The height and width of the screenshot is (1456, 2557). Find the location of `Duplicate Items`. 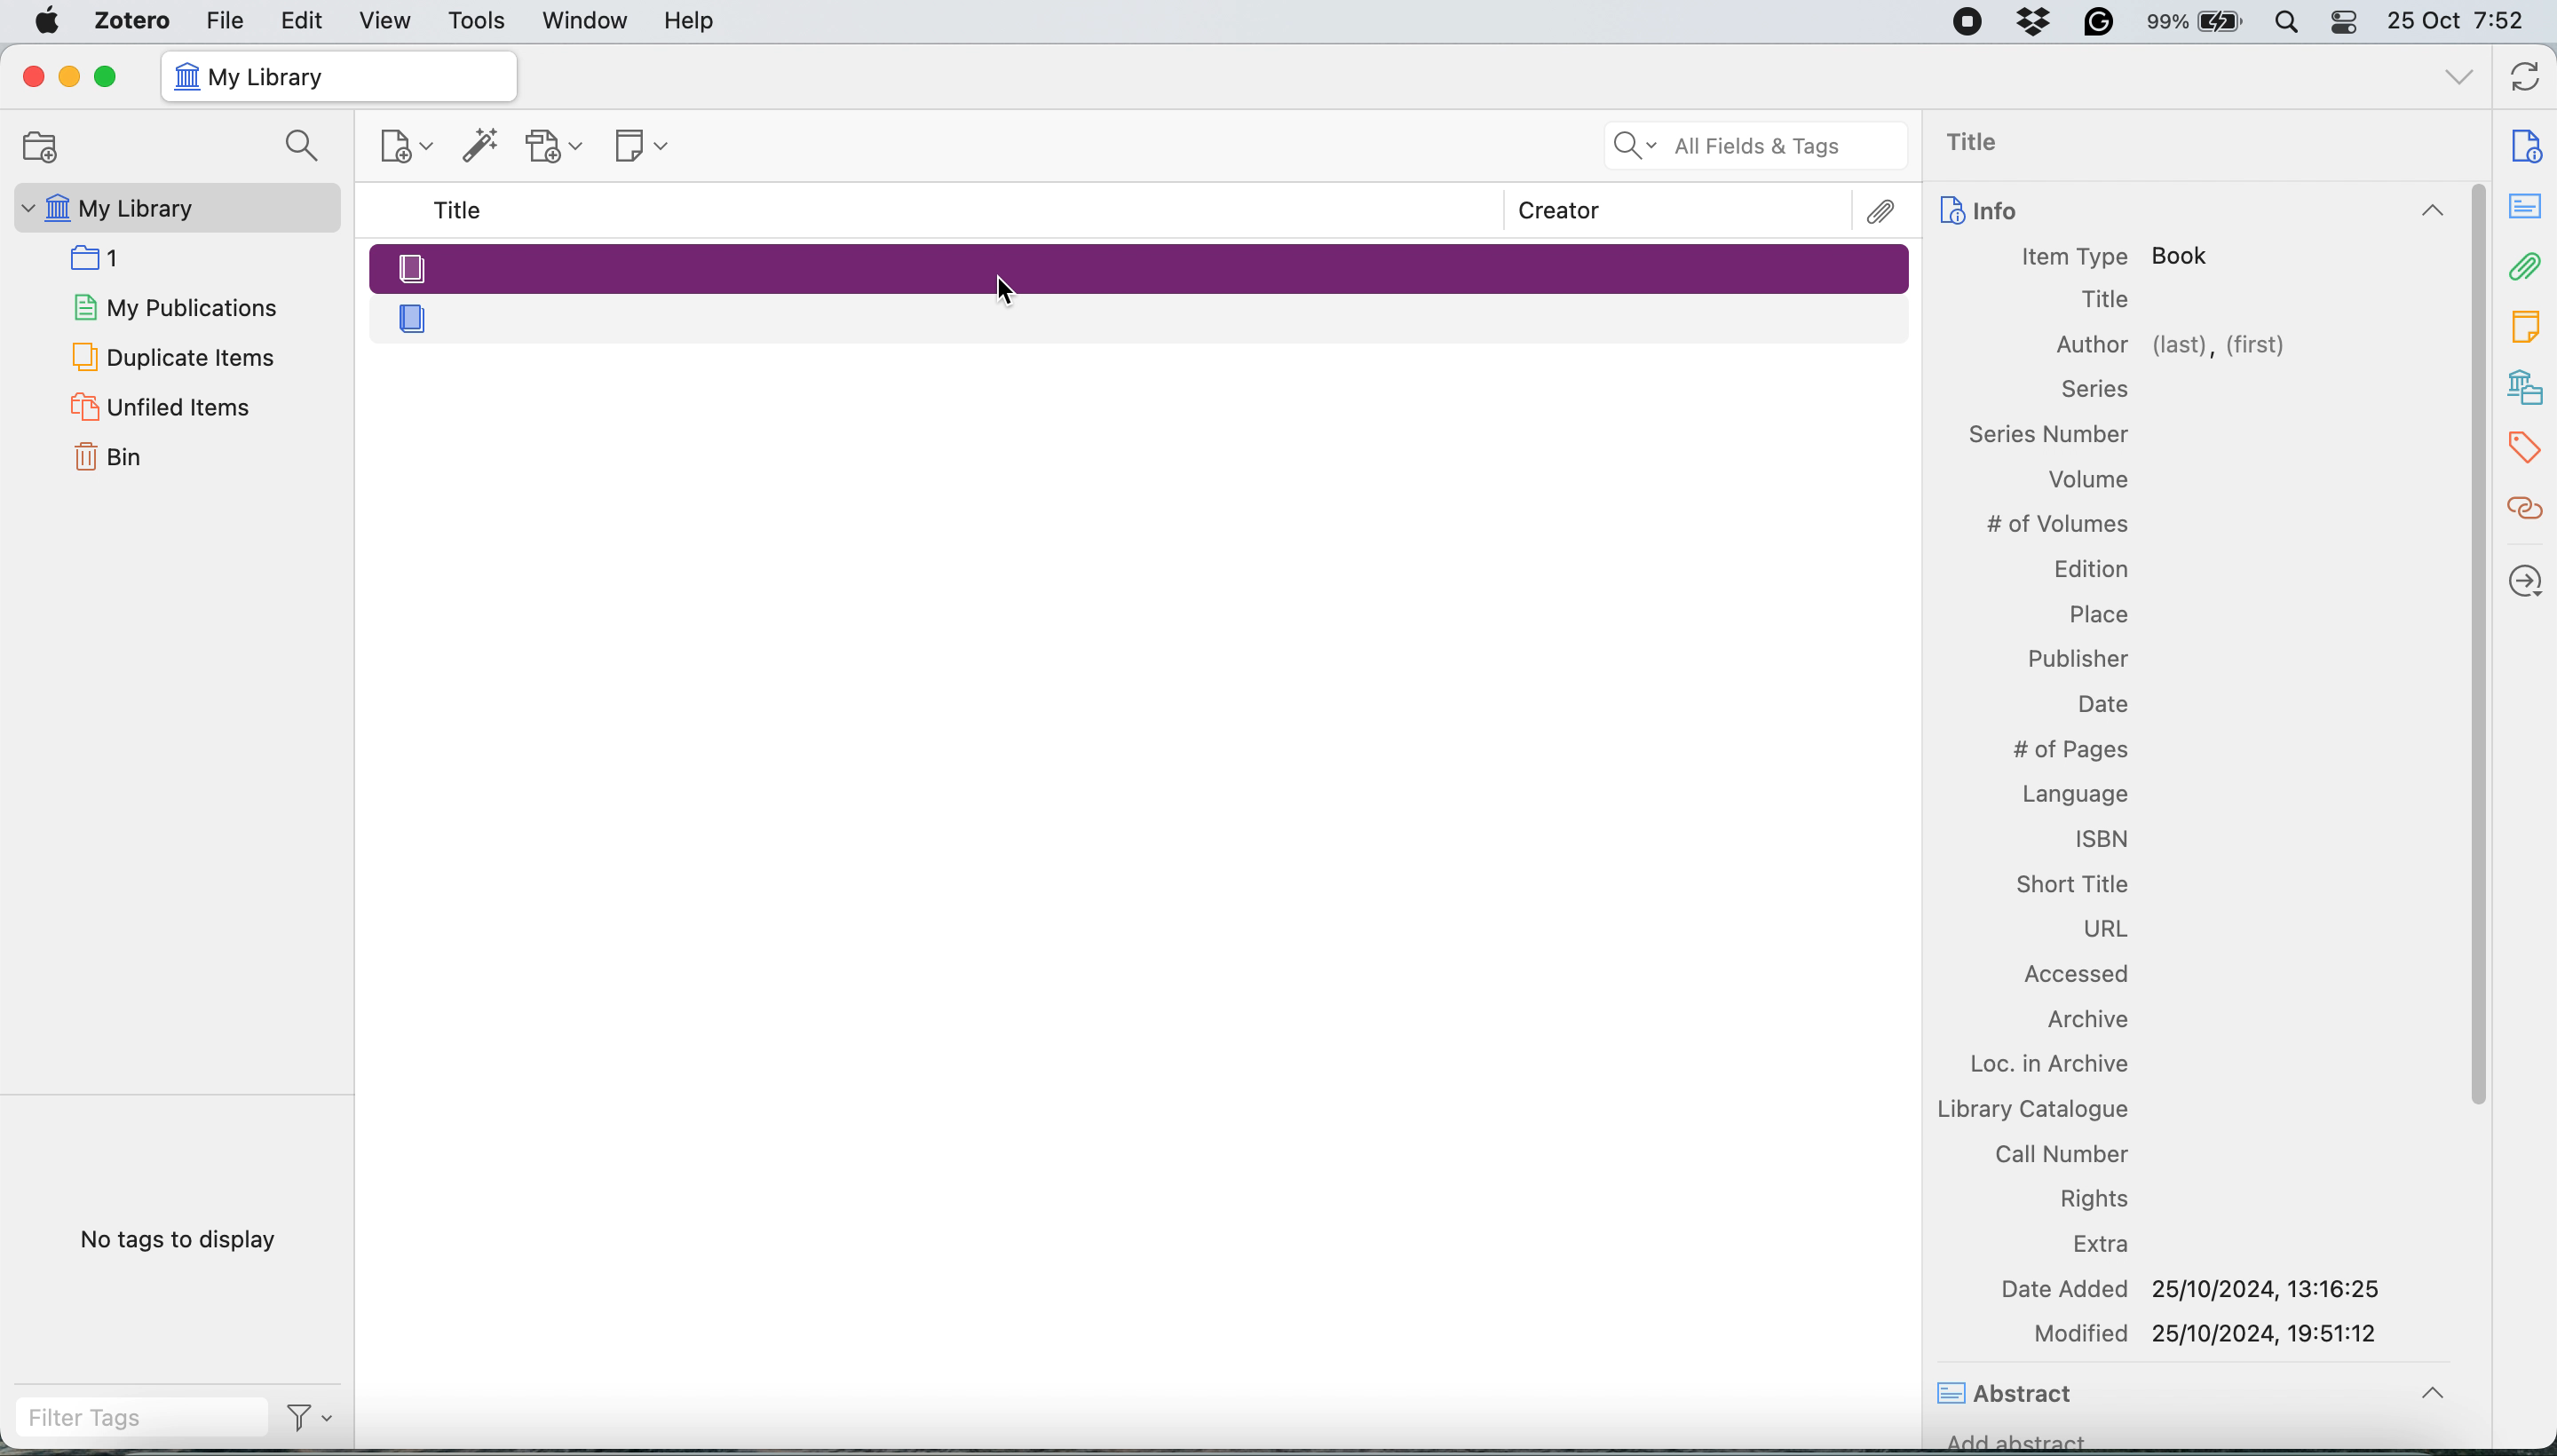

Duplicate Items is located at coordinates (171, 355).